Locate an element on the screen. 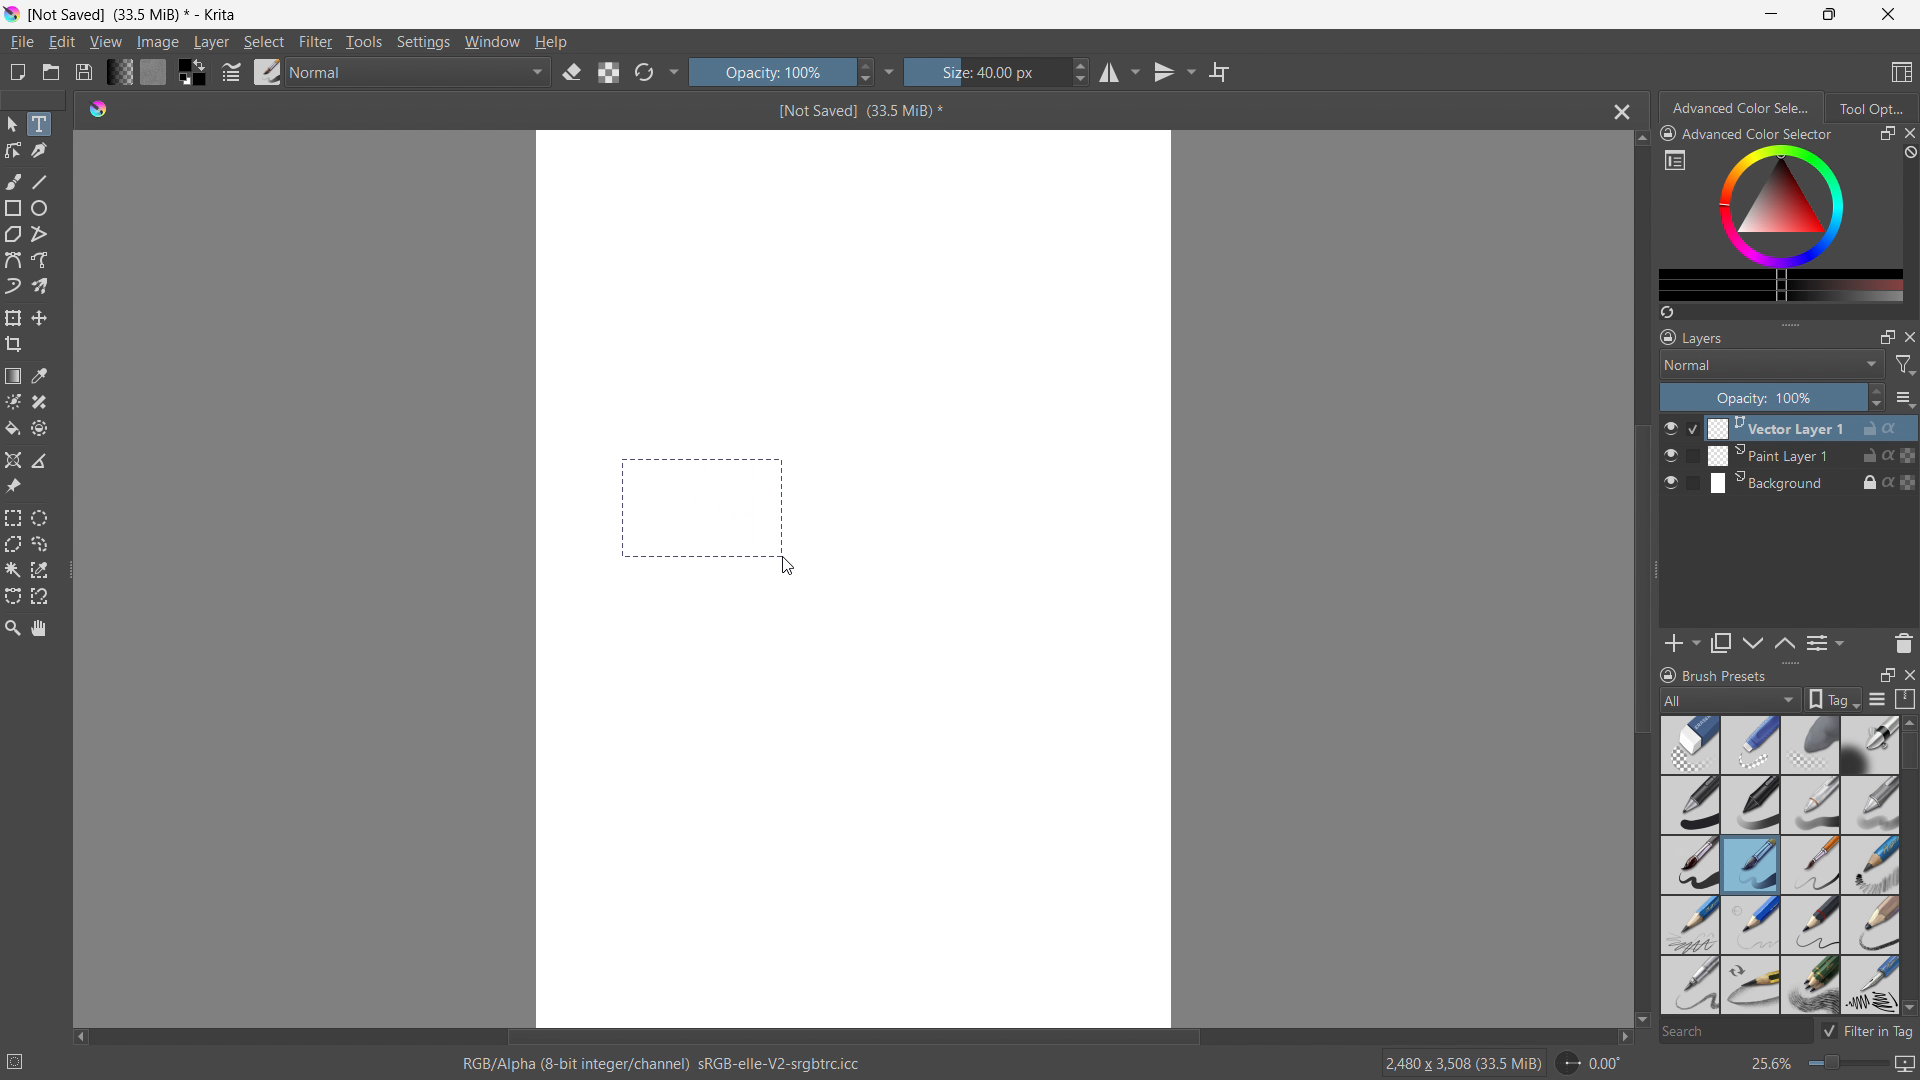  brush presets is located at coordinates (1713, 674).